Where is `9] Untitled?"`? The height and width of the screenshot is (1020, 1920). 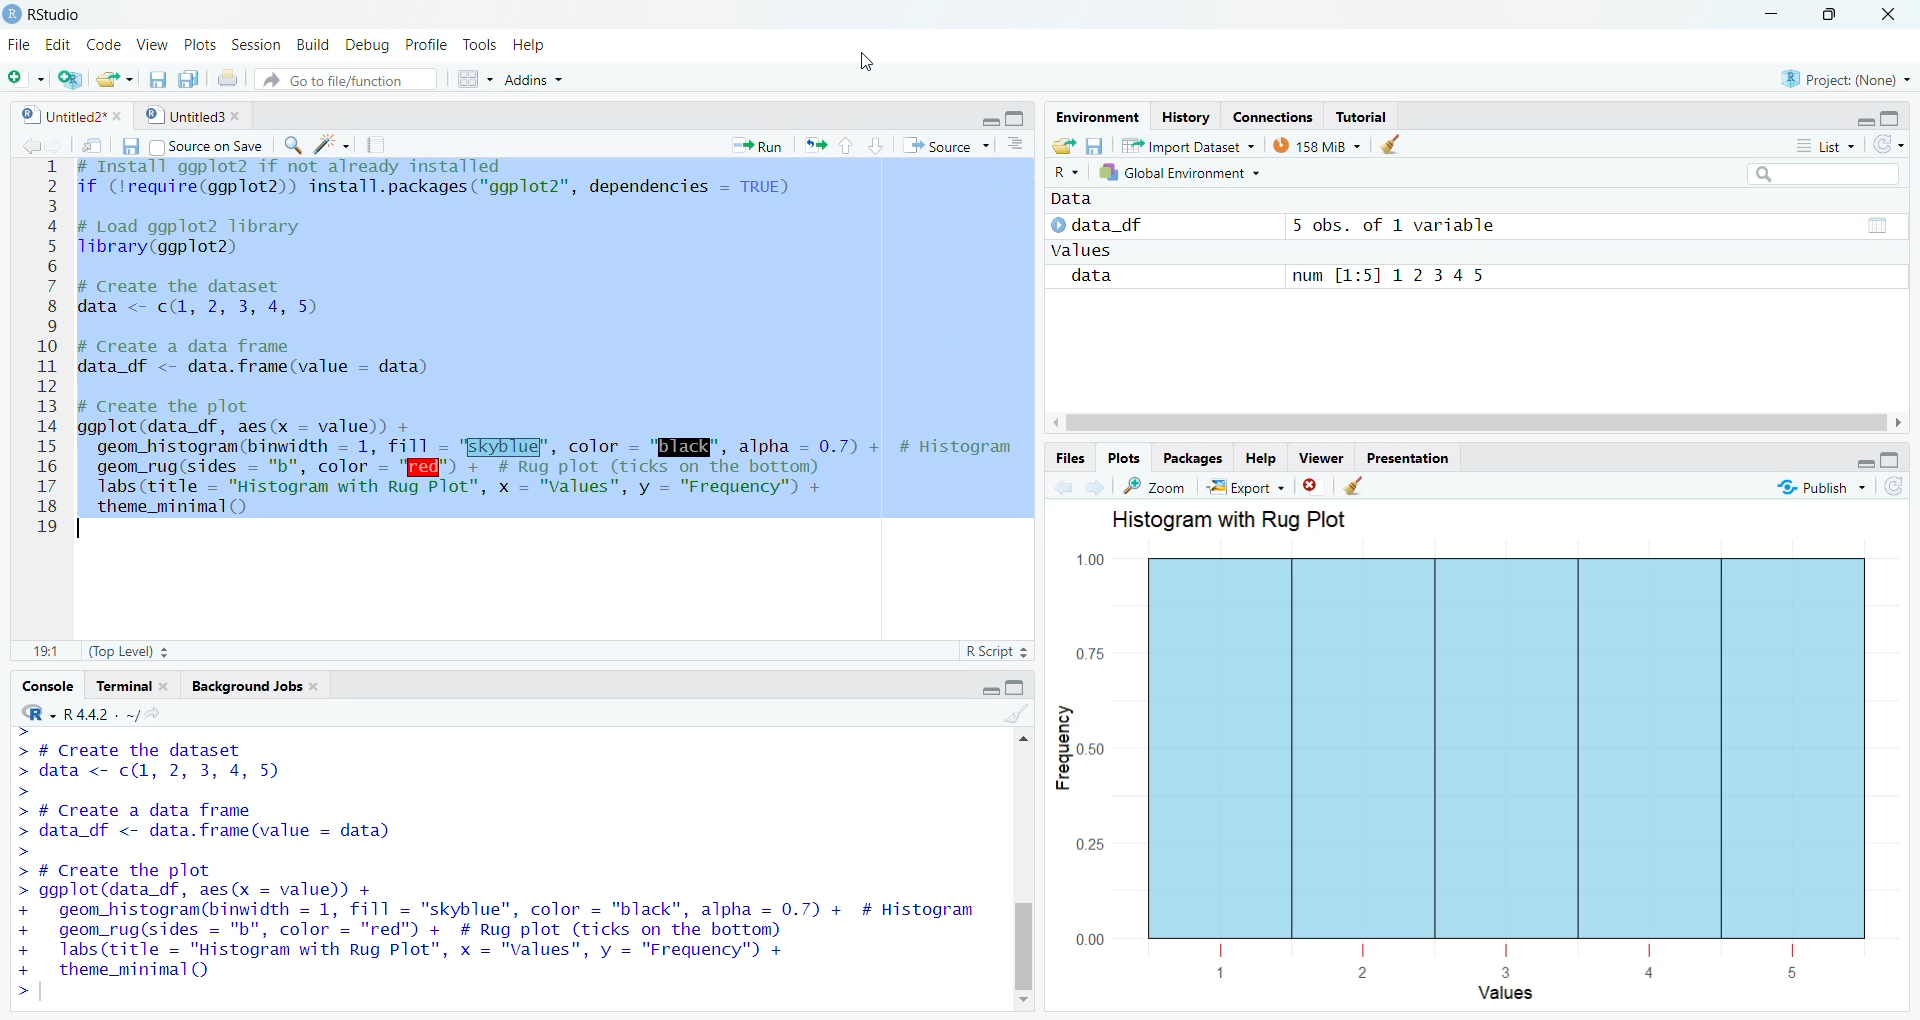
9] Untitled?" is located at coordinates (61, 117).